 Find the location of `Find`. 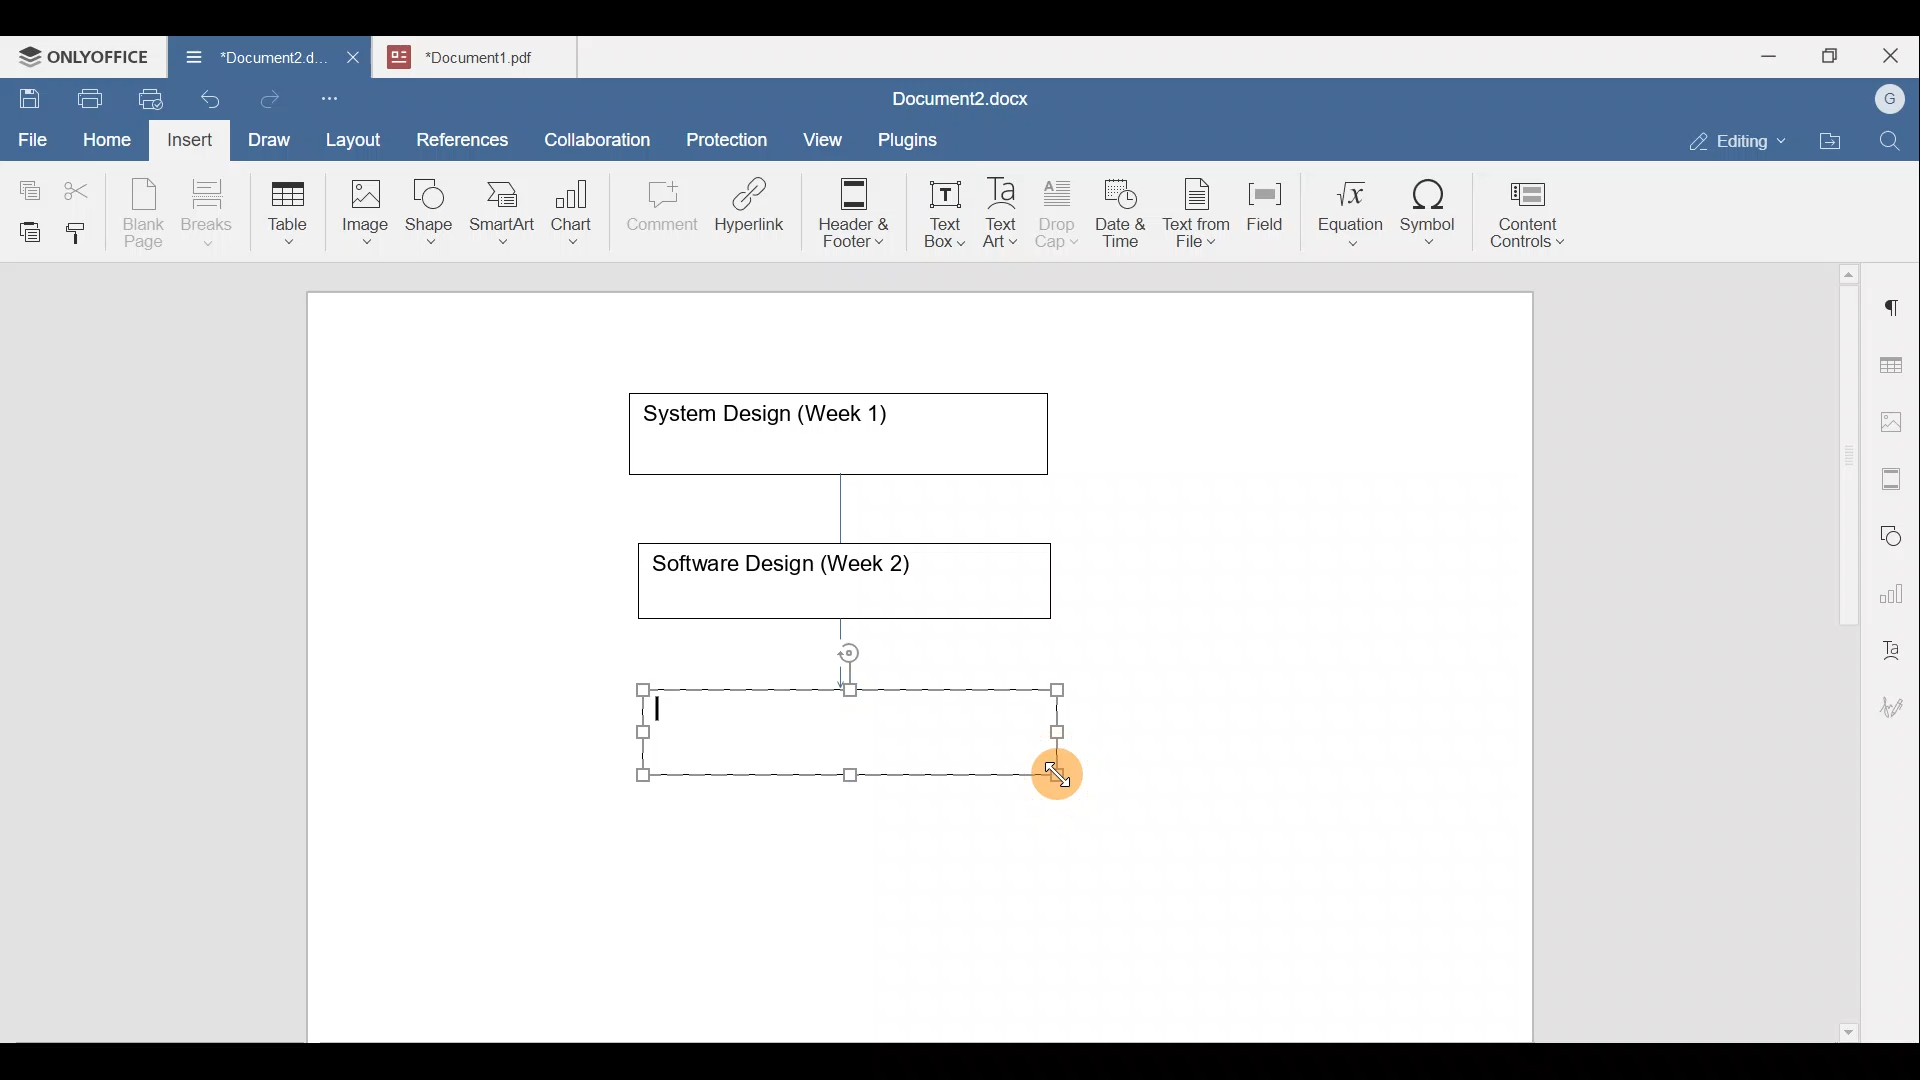

Find is located at coordinates (1892, 142).